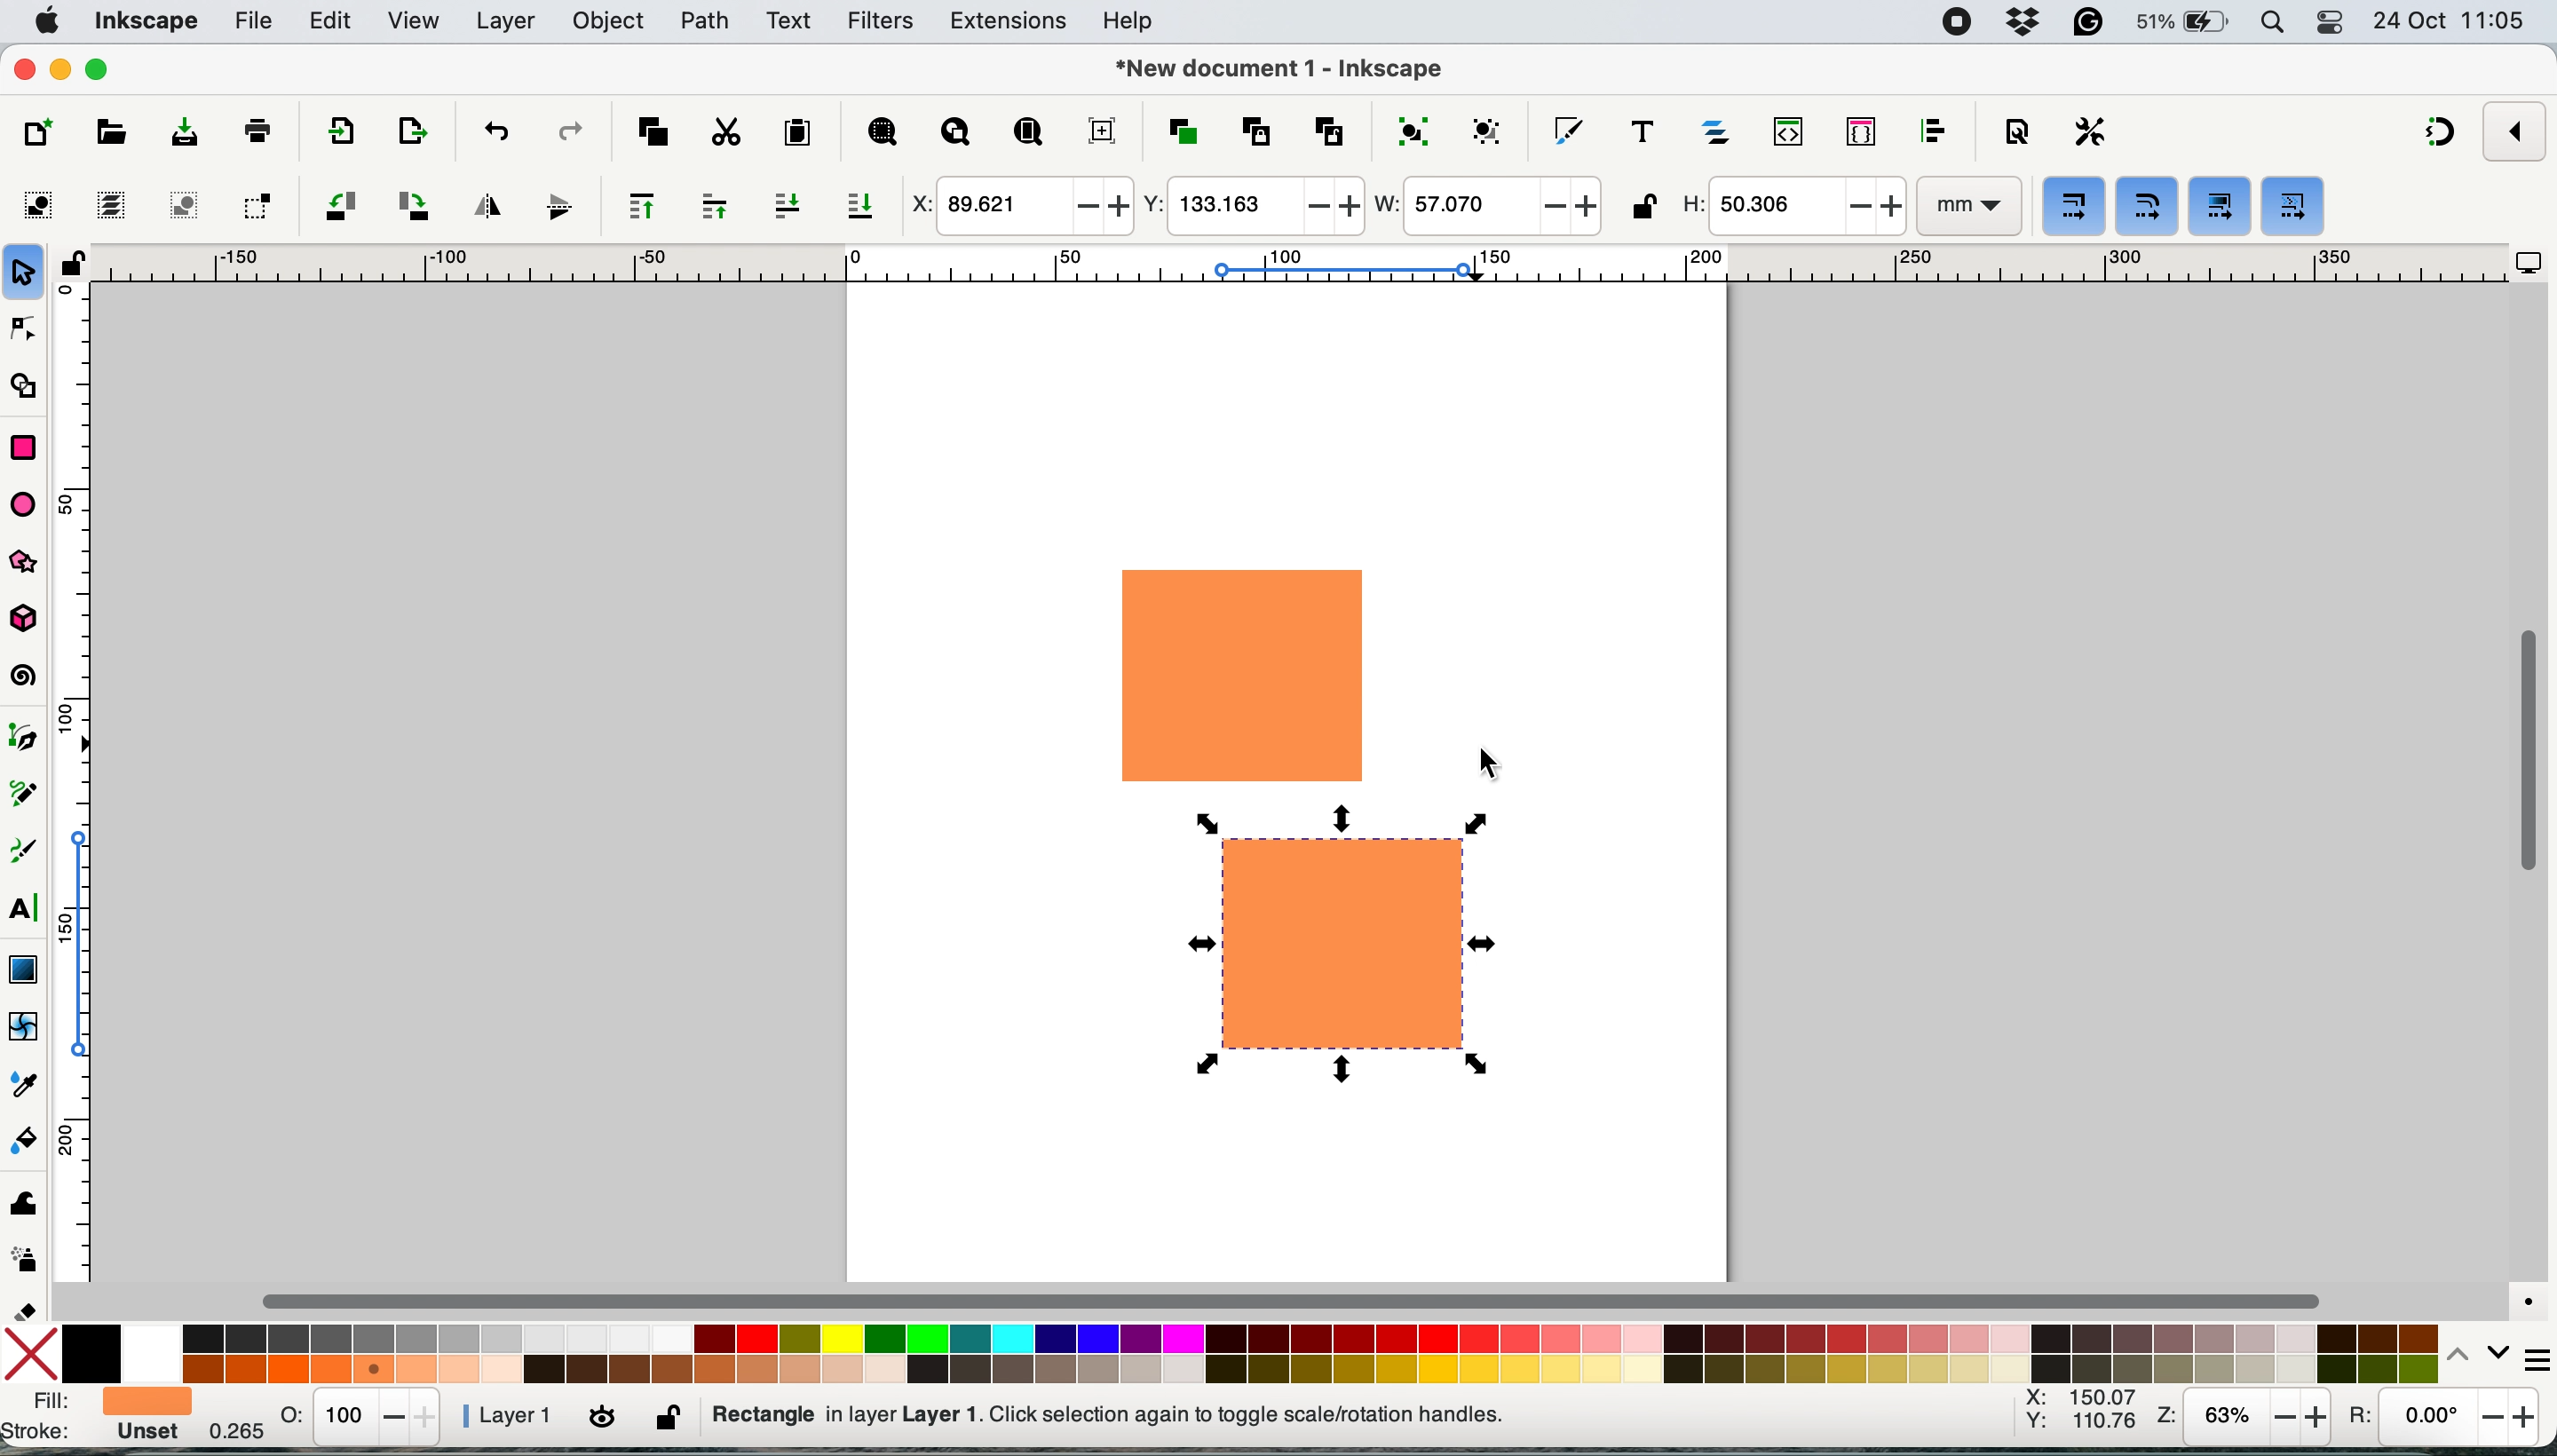 This screenshot has height=1456, width=2557. Describe the element at coordinates (787, 206) in the screenshot. I see `lower selection one step` at that location.